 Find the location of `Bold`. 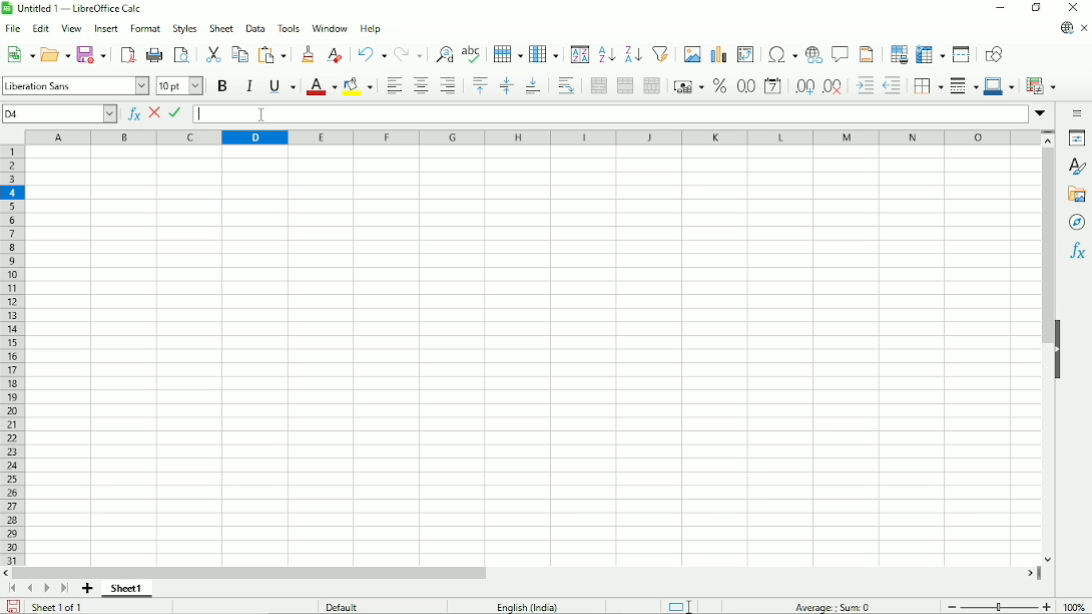

Bold is located at coordinates (221, 86).